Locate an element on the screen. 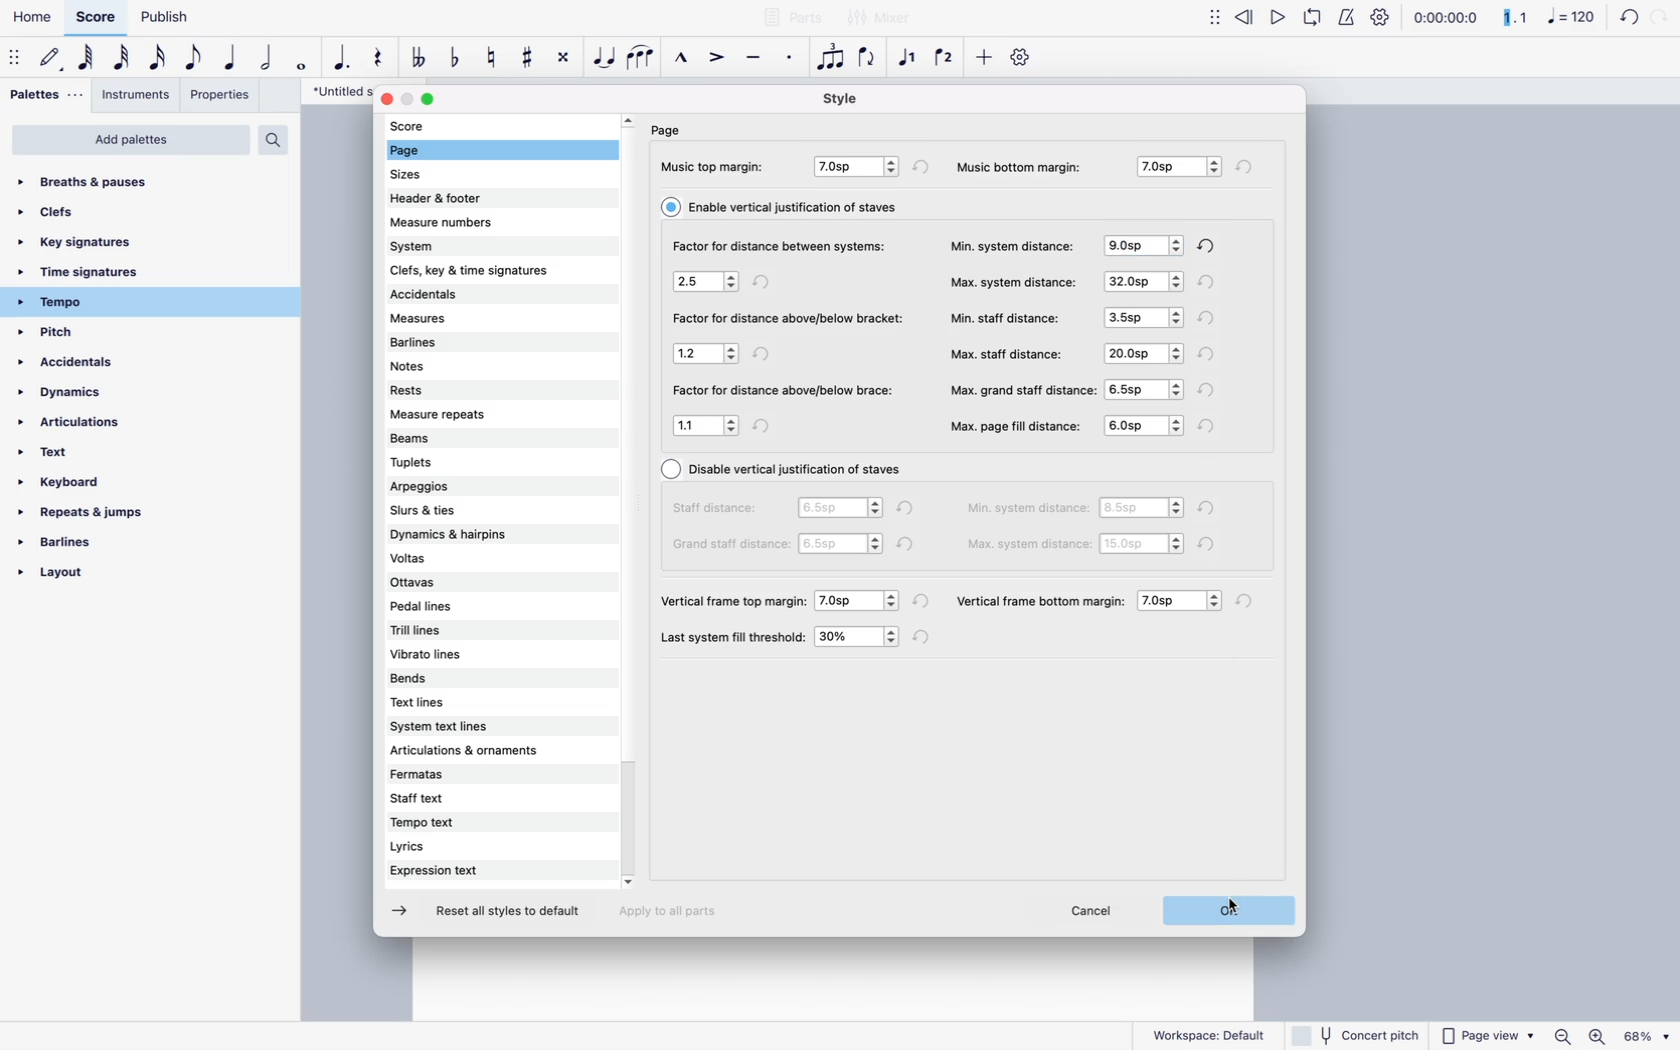 This screenshot has height=1050, width=1680. Publish is located at coordinates (163, 17).